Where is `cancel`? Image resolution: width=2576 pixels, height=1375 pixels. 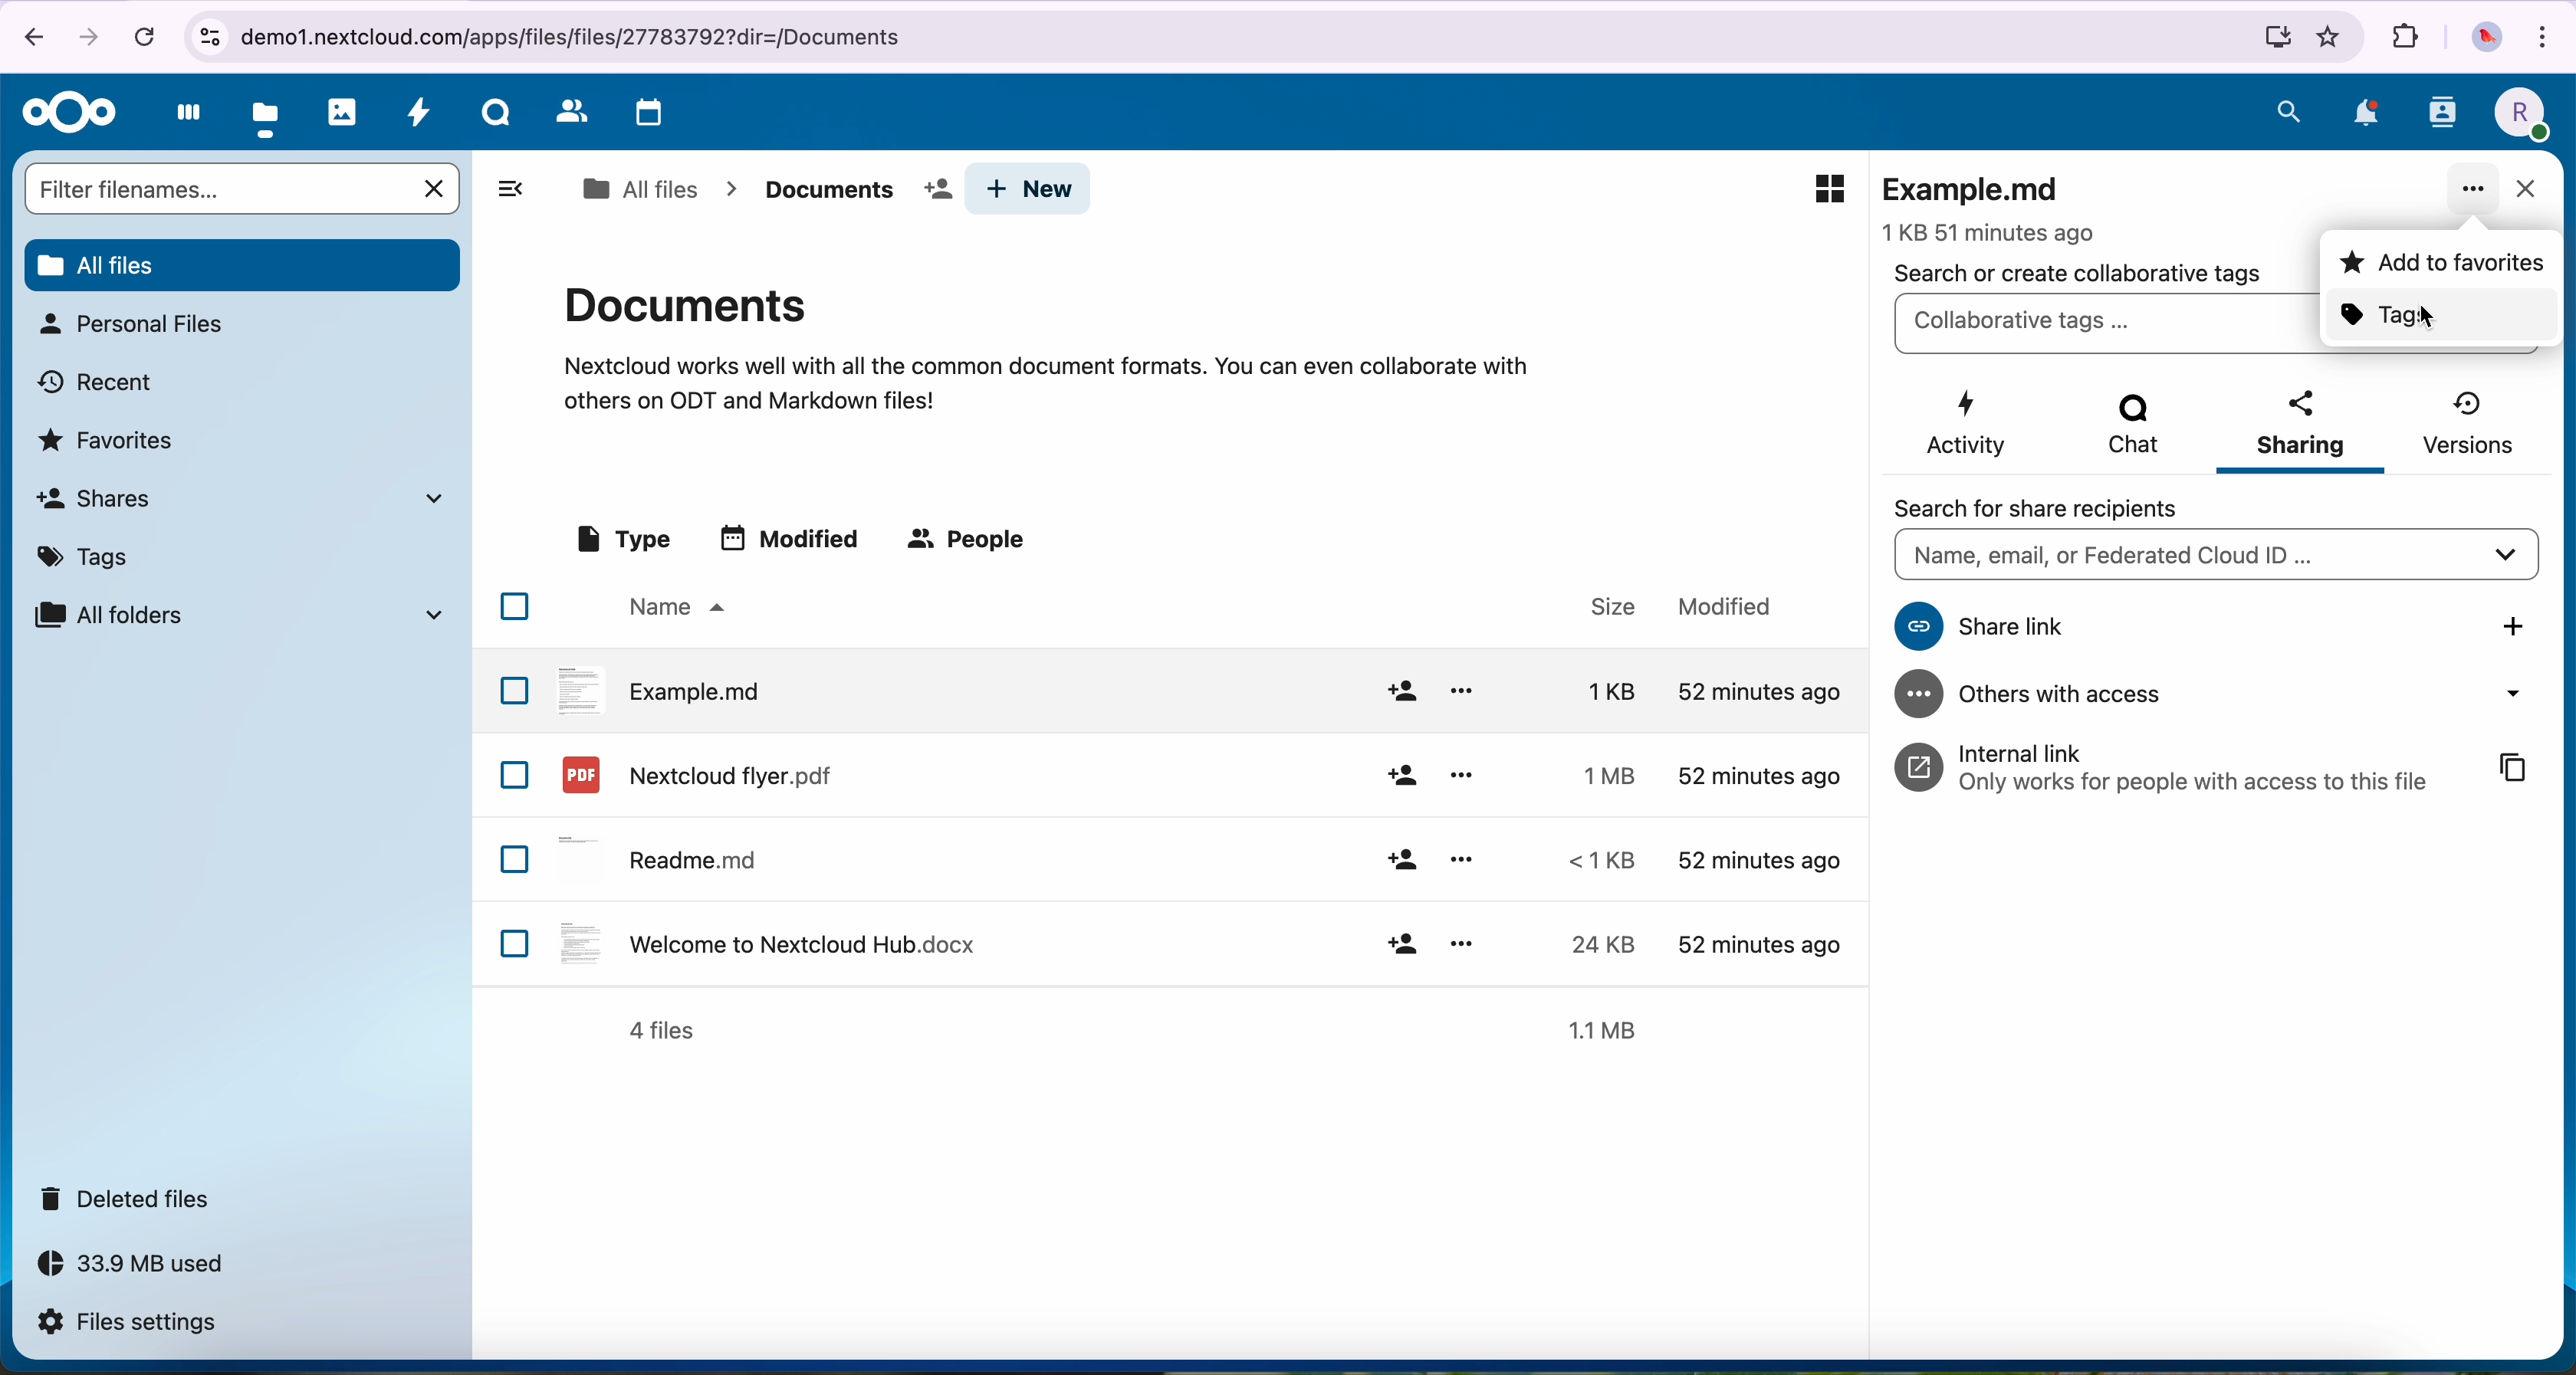 cancel is located at coordinates (143, 36).